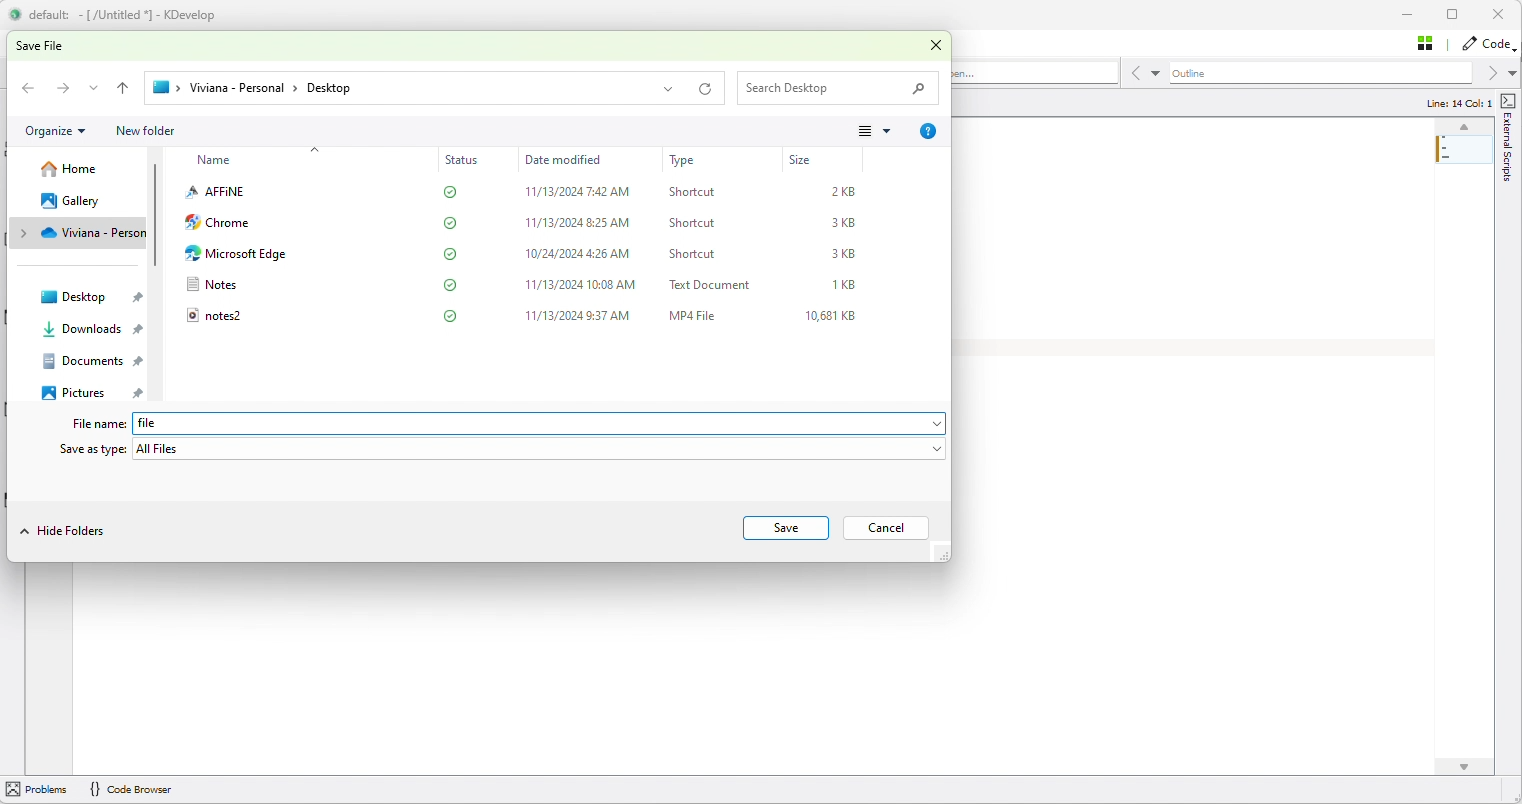 The width and height of the screenshot is (1522, 804). I want to click on Hide Folders, so click(67, 529).